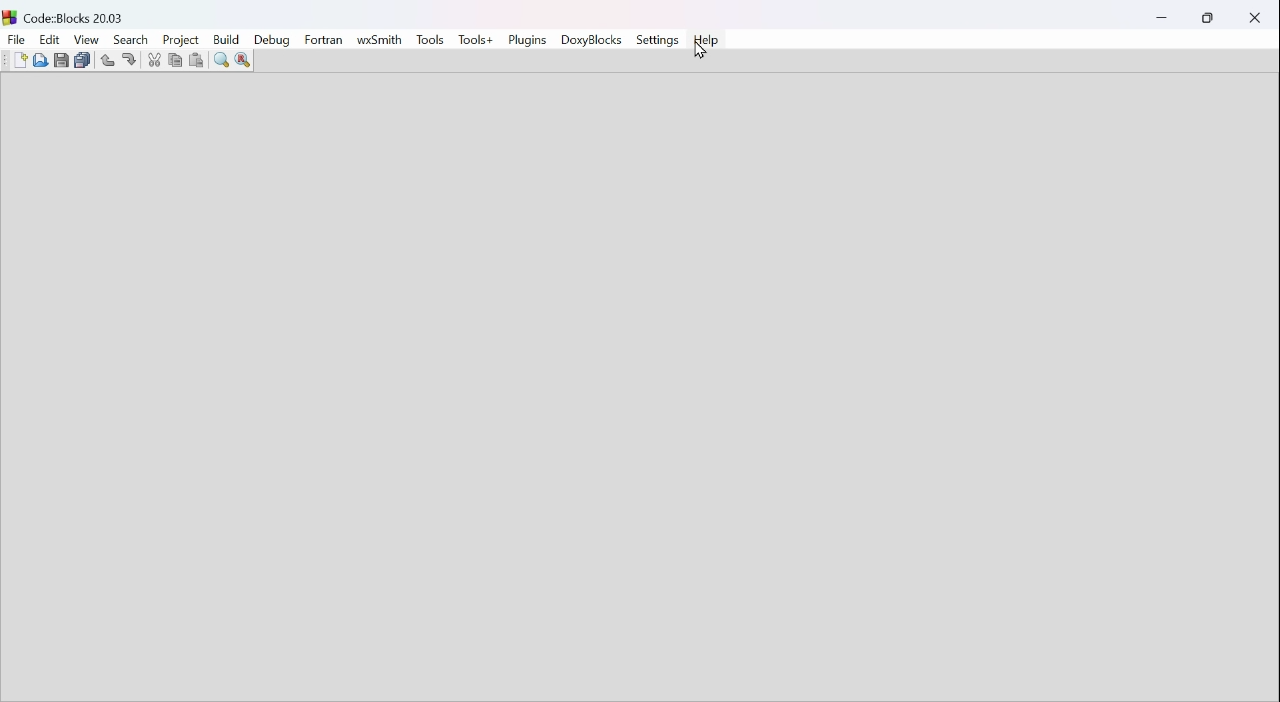  Describe the element at coordinates (1208, 19) in the screenshot. I see `Maximise` at that location.